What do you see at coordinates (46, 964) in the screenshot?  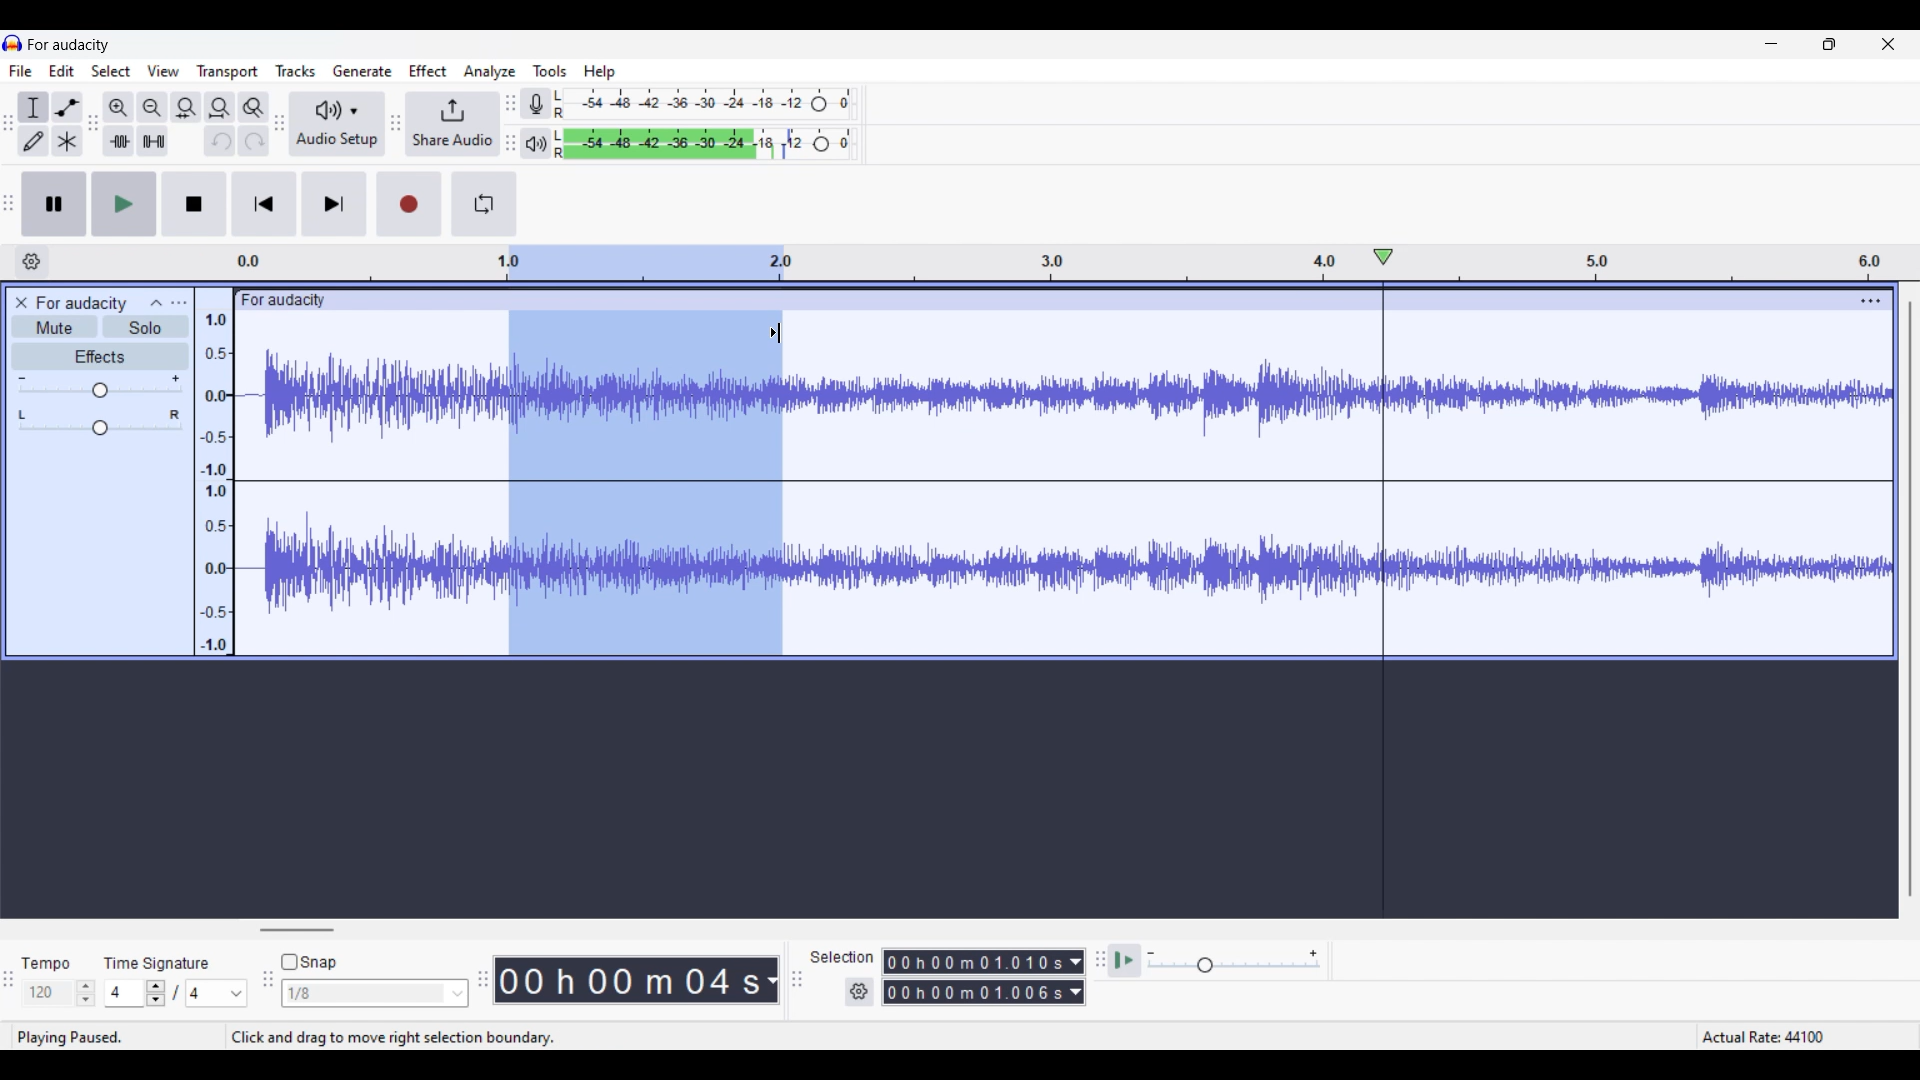 I see `tempo` at bounding box center [46, 964].